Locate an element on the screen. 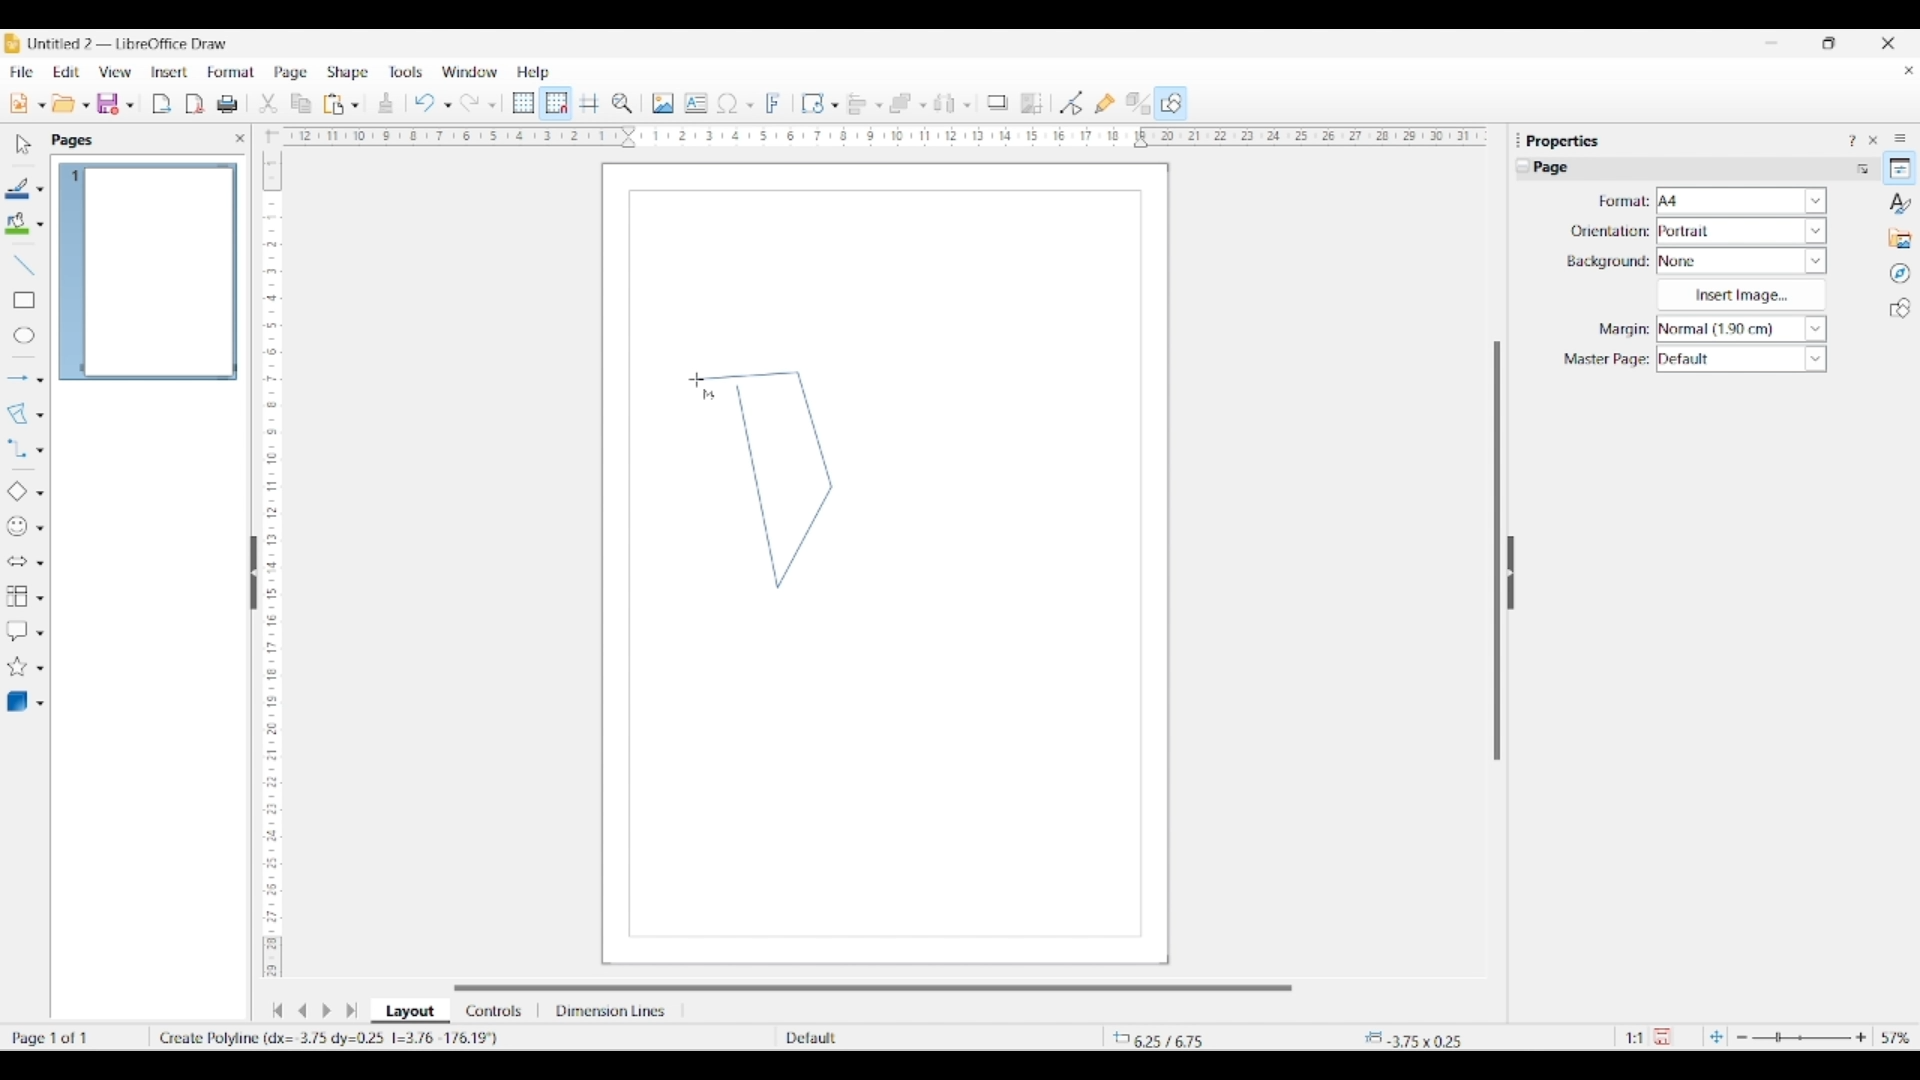  Show gluepoint options is located at coordinates (1104, 103).